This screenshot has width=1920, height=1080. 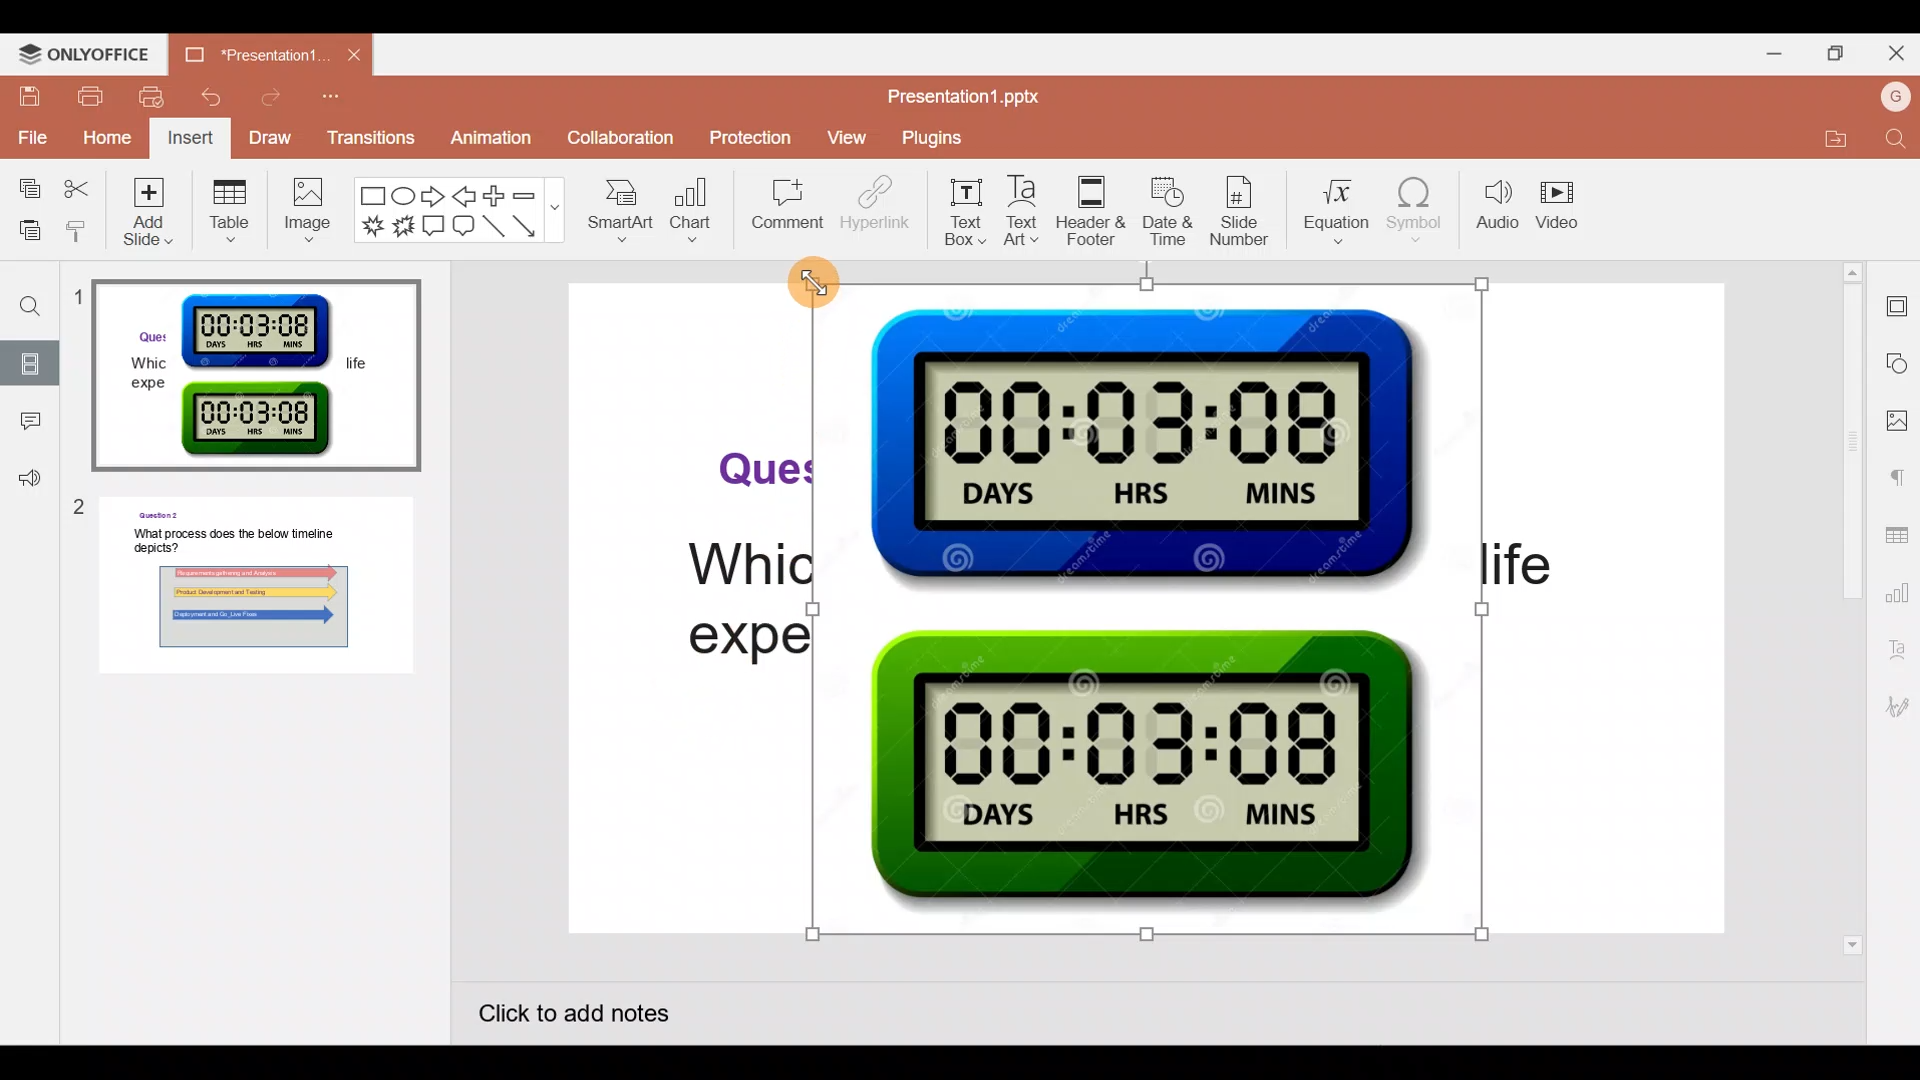 What do you see at coordinates (1897, 593) in the screenshot?
I see `Chart settings` at bounding box center [1897, 593].